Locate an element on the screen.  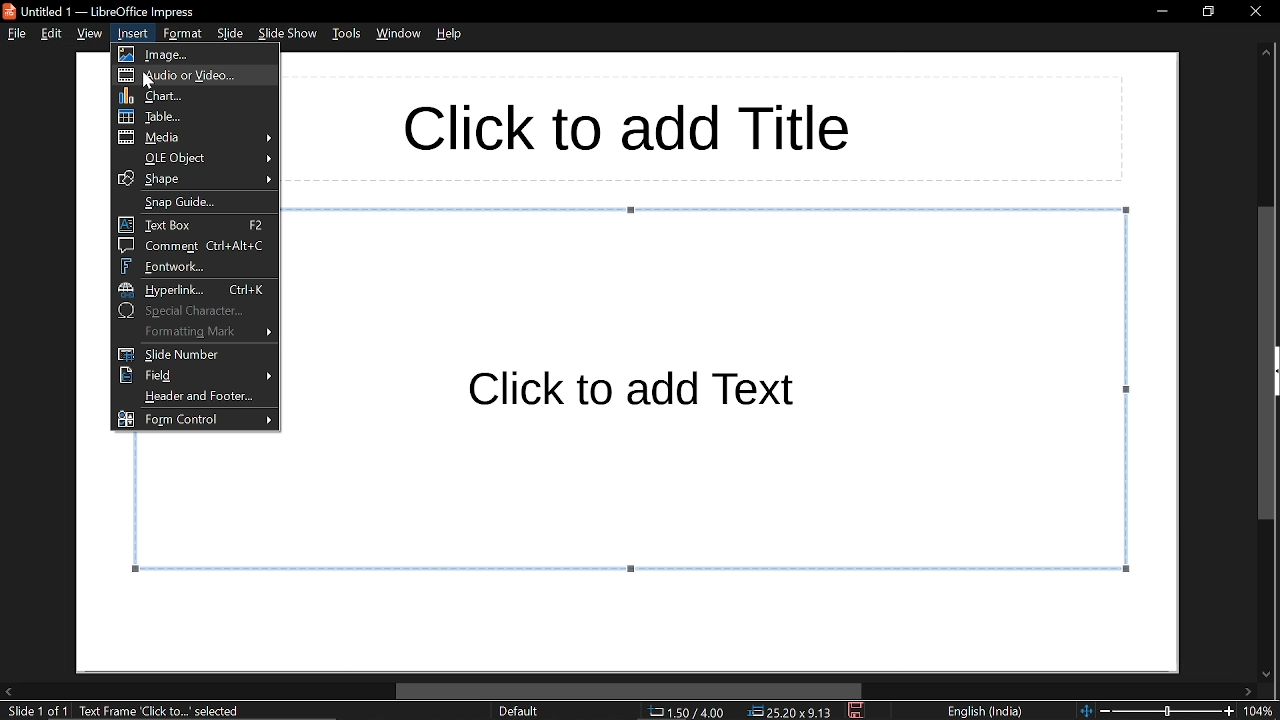
language is located at coordinates (986, 712).